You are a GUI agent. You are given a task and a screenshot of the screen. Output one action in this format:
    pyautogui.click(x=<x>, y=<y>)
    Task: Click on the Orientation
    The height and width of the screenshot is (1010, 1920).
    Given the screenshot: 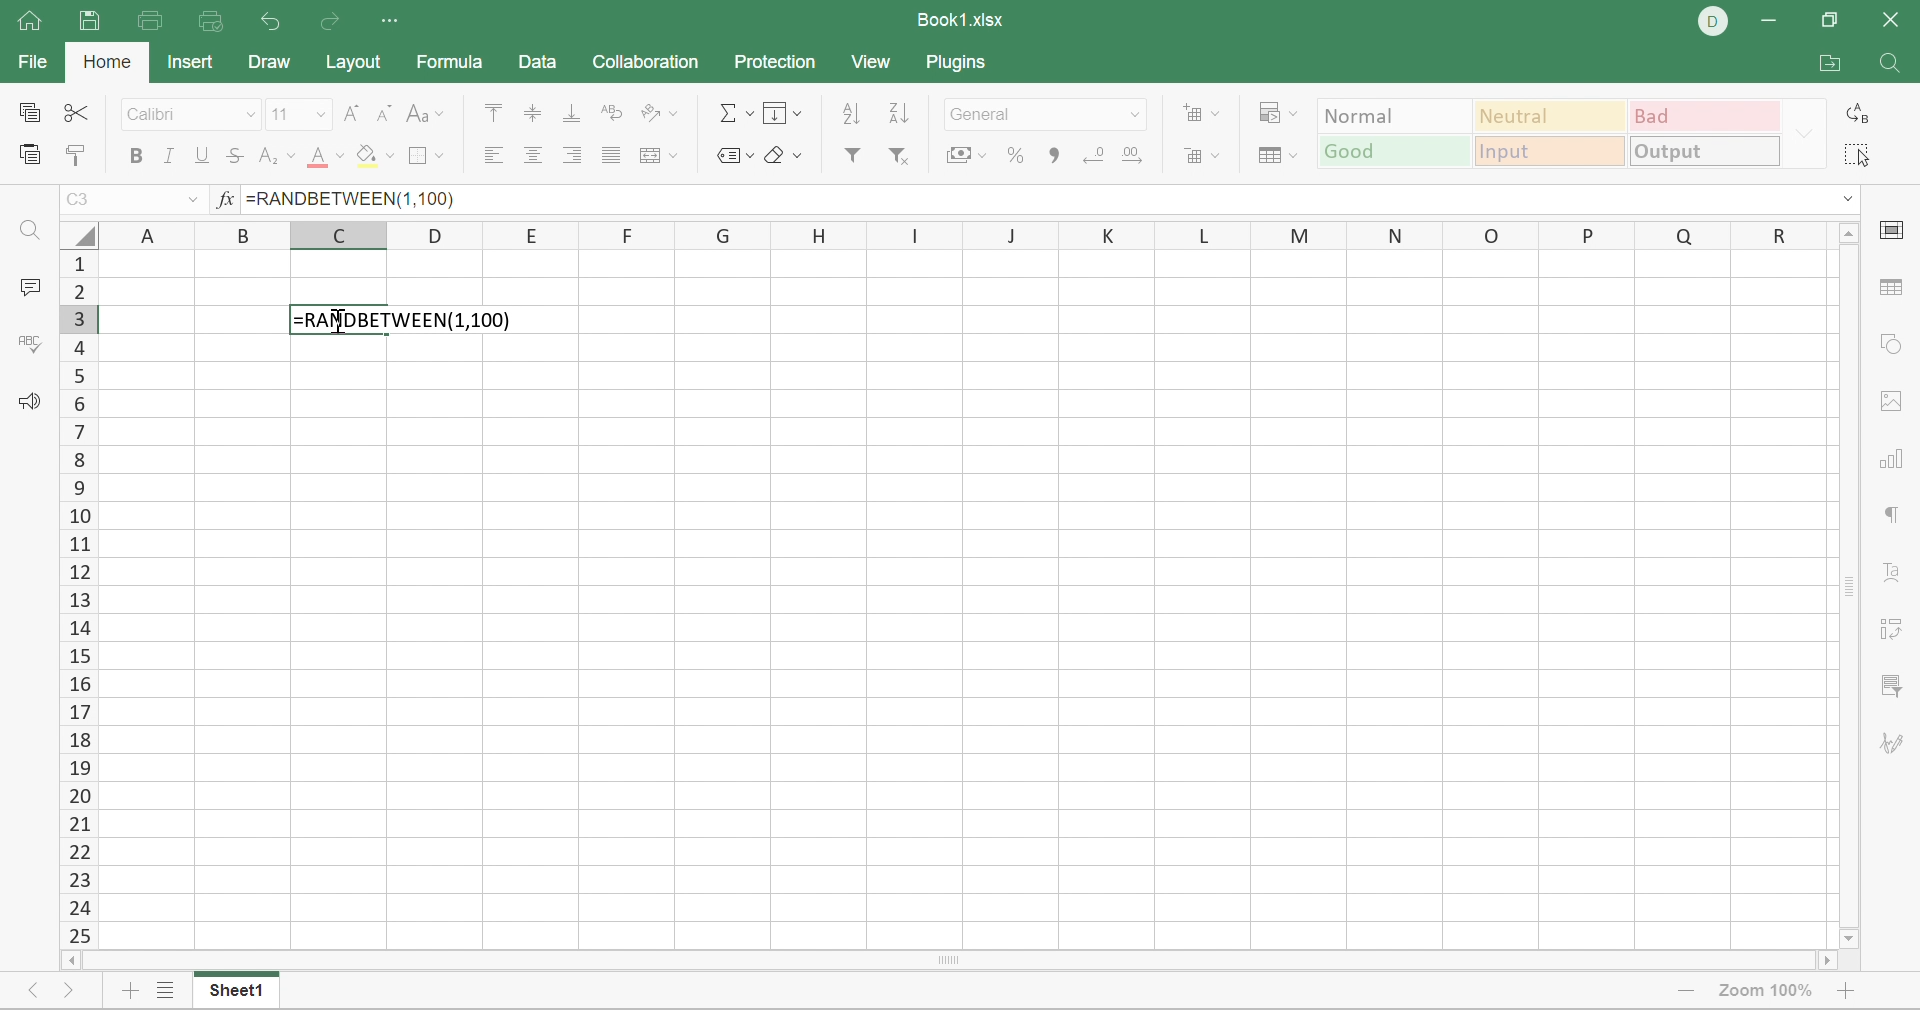 What is the action you would take?
    pyautogui.click(x=658, y=110)
    